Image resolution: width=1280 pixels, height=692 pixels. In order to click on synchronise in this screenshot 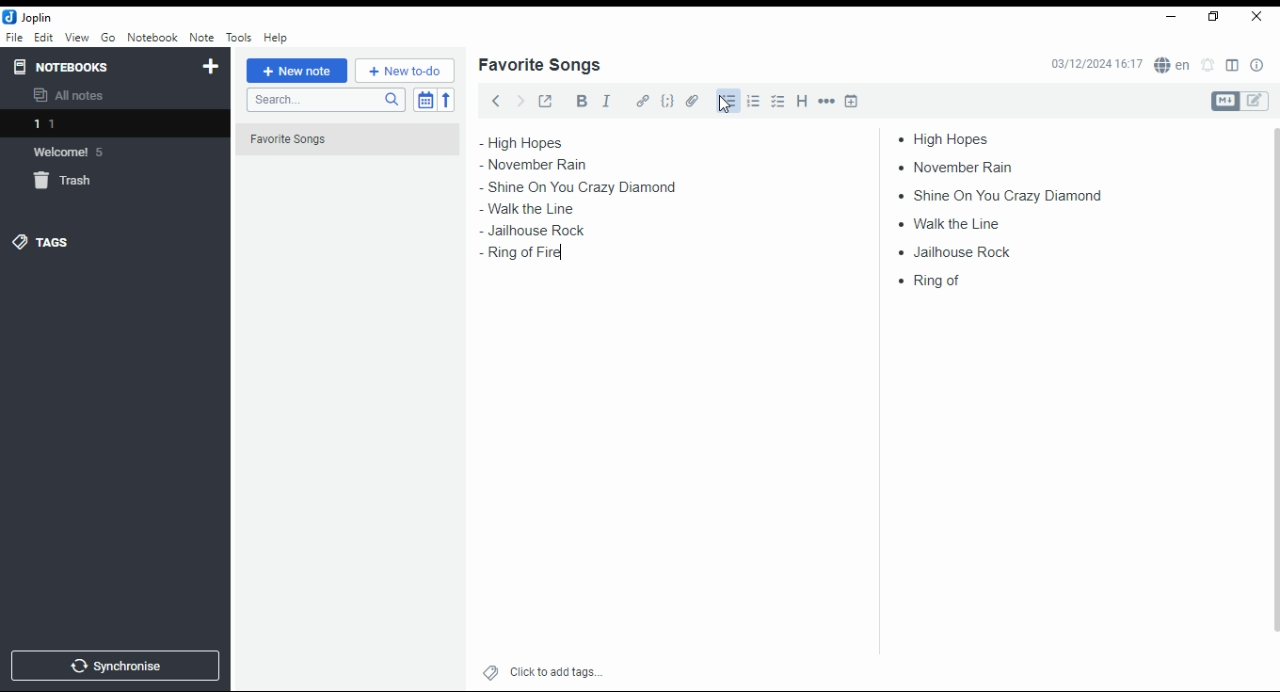, I will do `click(112, 665)`.